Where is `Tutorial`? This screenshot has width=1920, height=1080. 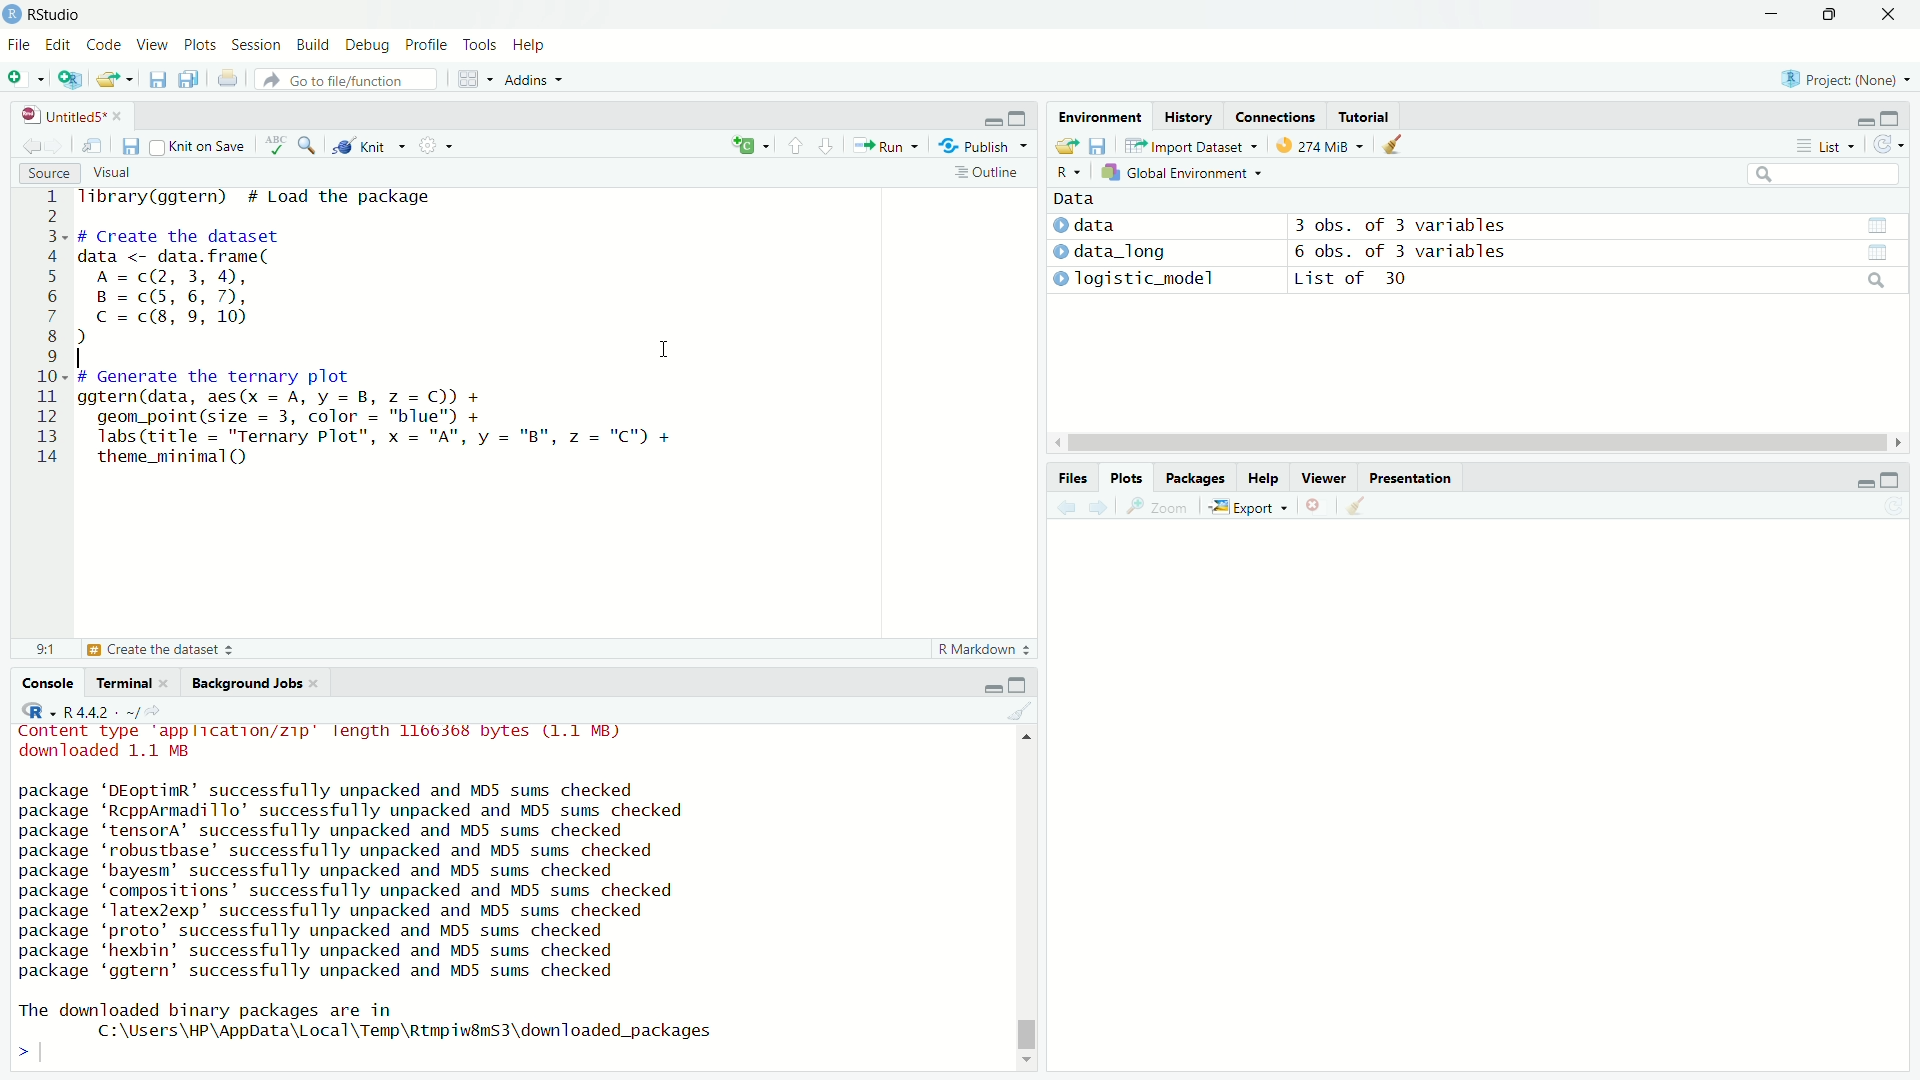 Tutorial is located at coordinates (1366, 115).